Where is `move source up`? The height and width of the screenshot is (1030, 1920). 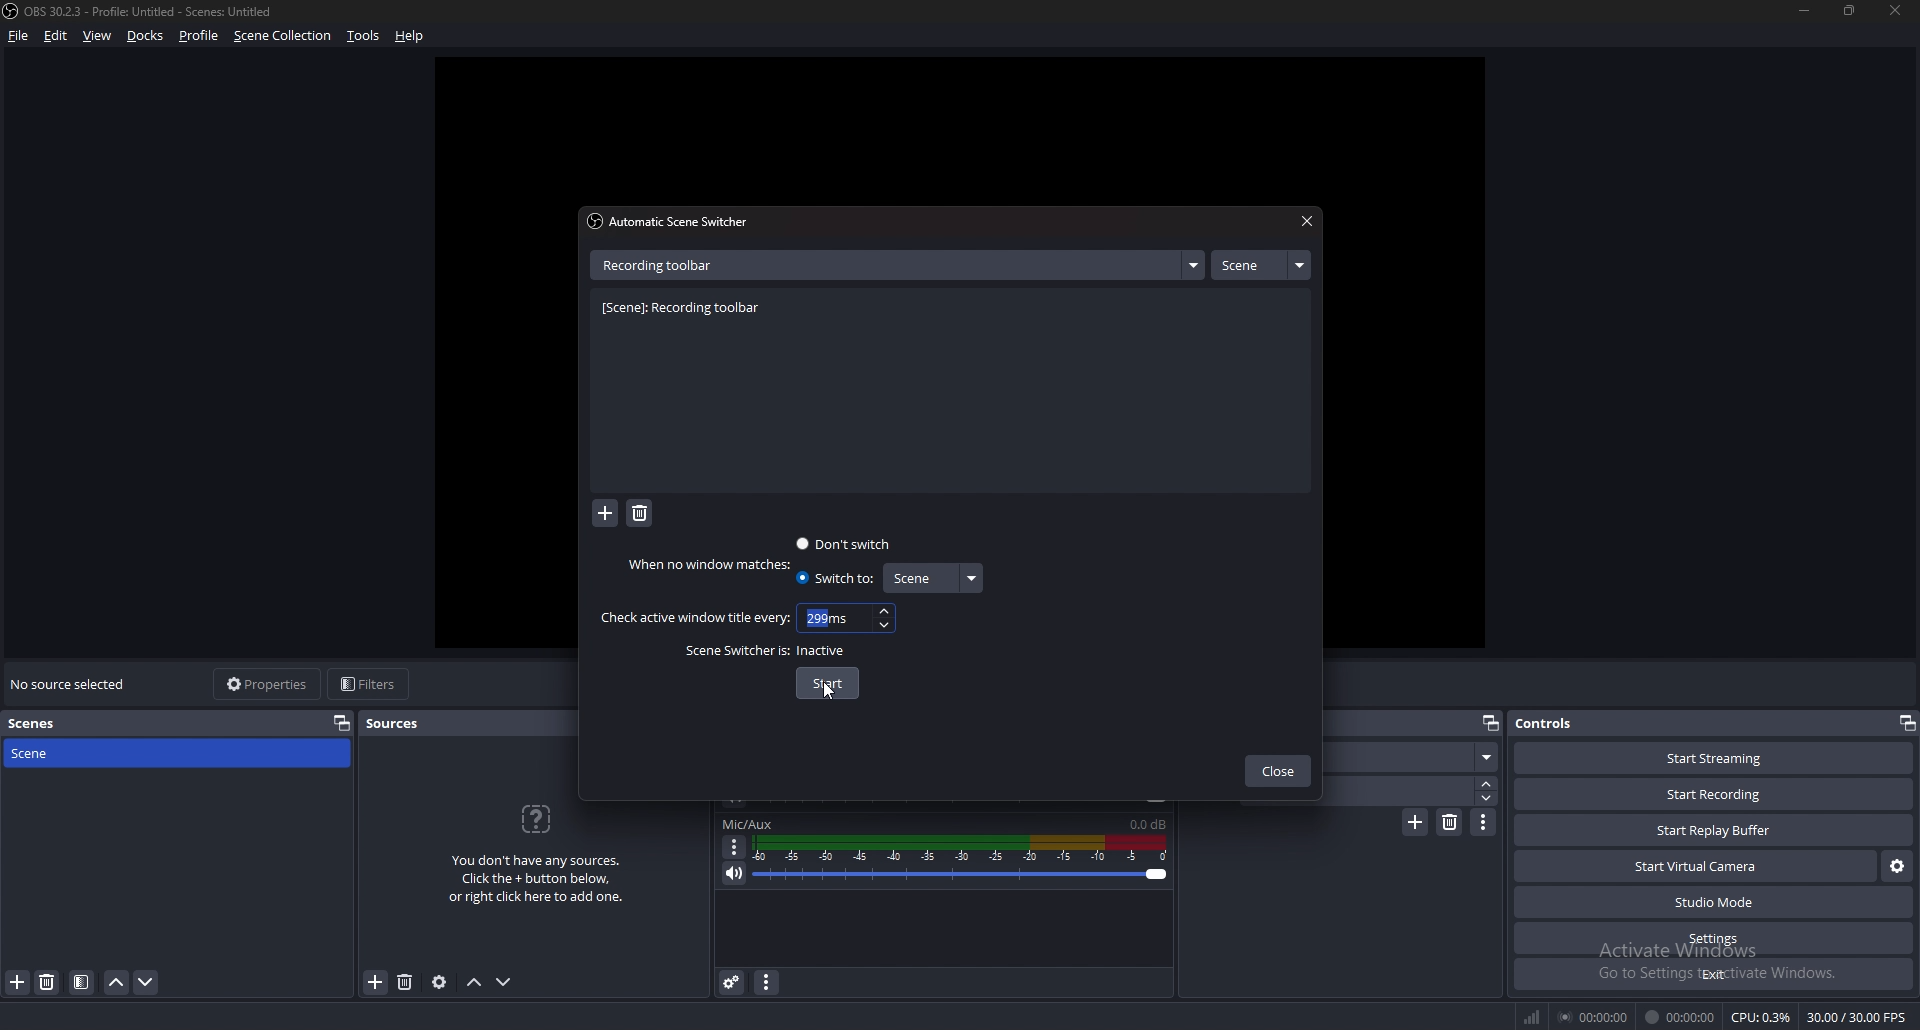 move source up is located at coordinates (474, 983).